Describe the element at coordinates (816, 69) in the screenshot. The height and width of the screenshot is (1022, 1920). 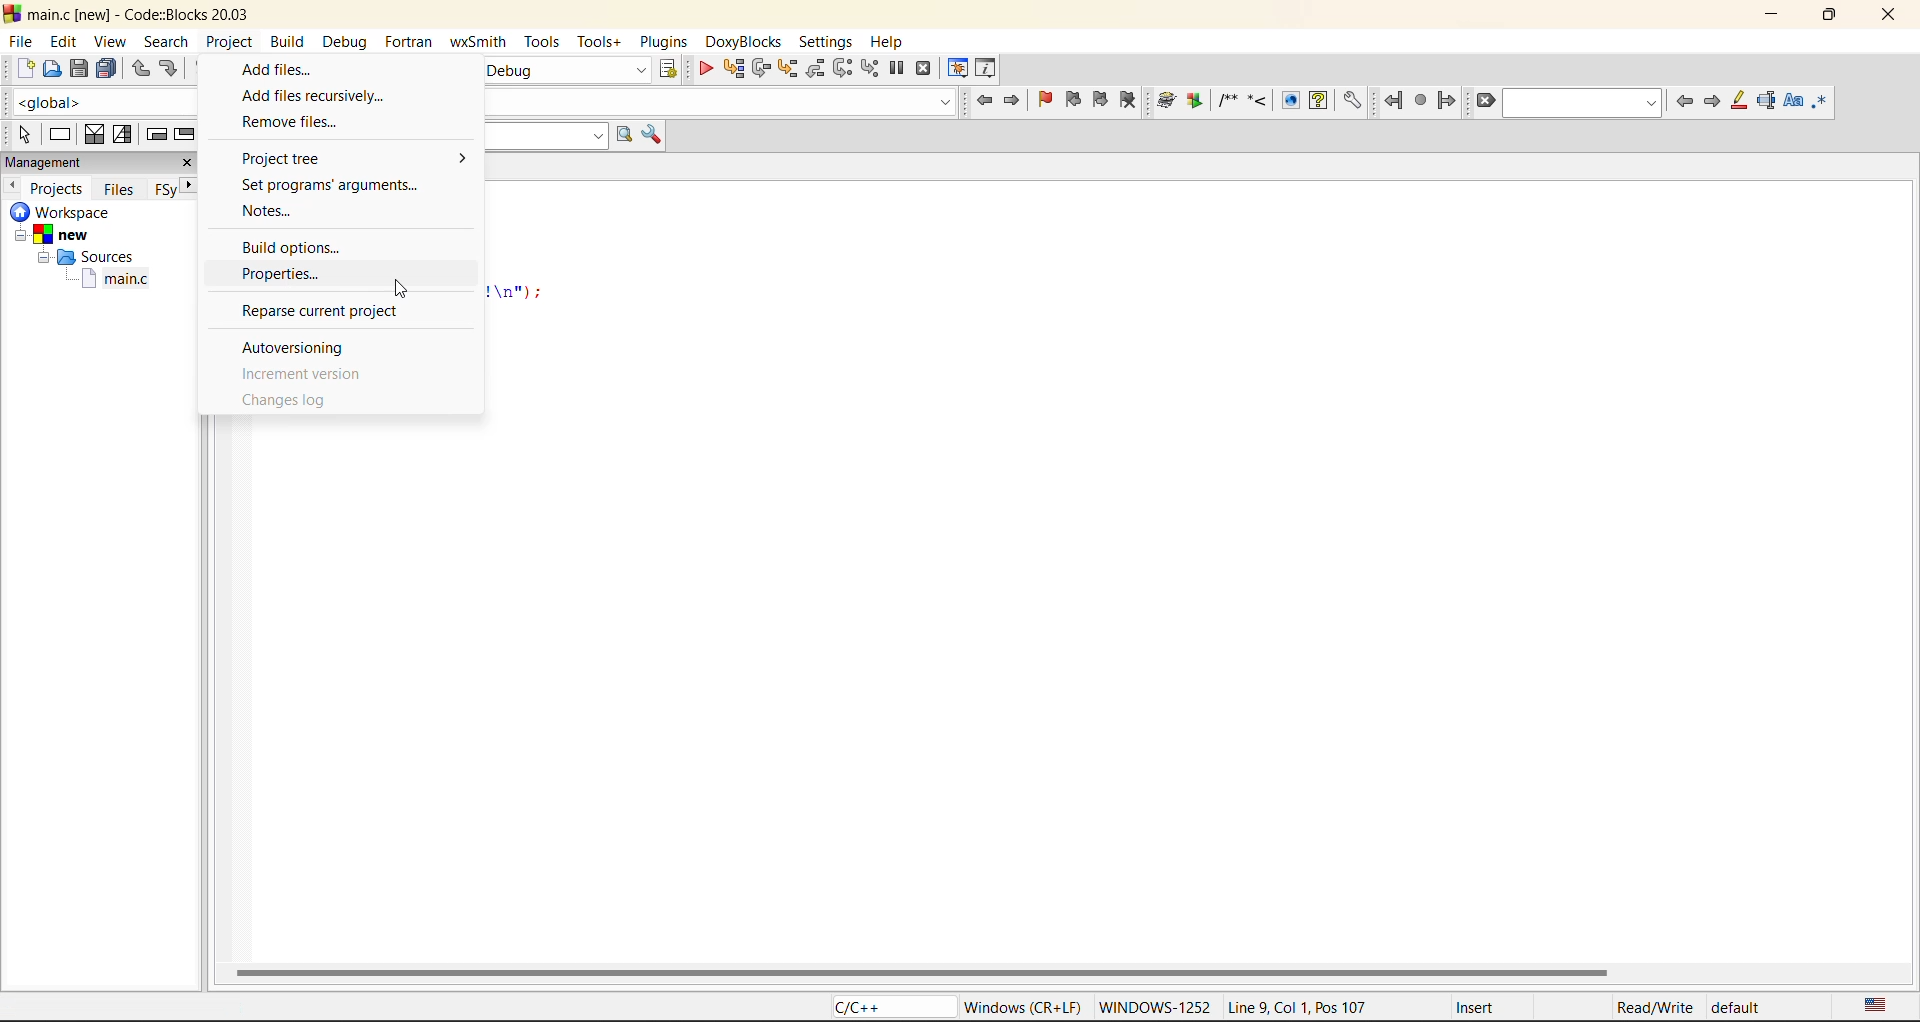
I see `step out` at that location.